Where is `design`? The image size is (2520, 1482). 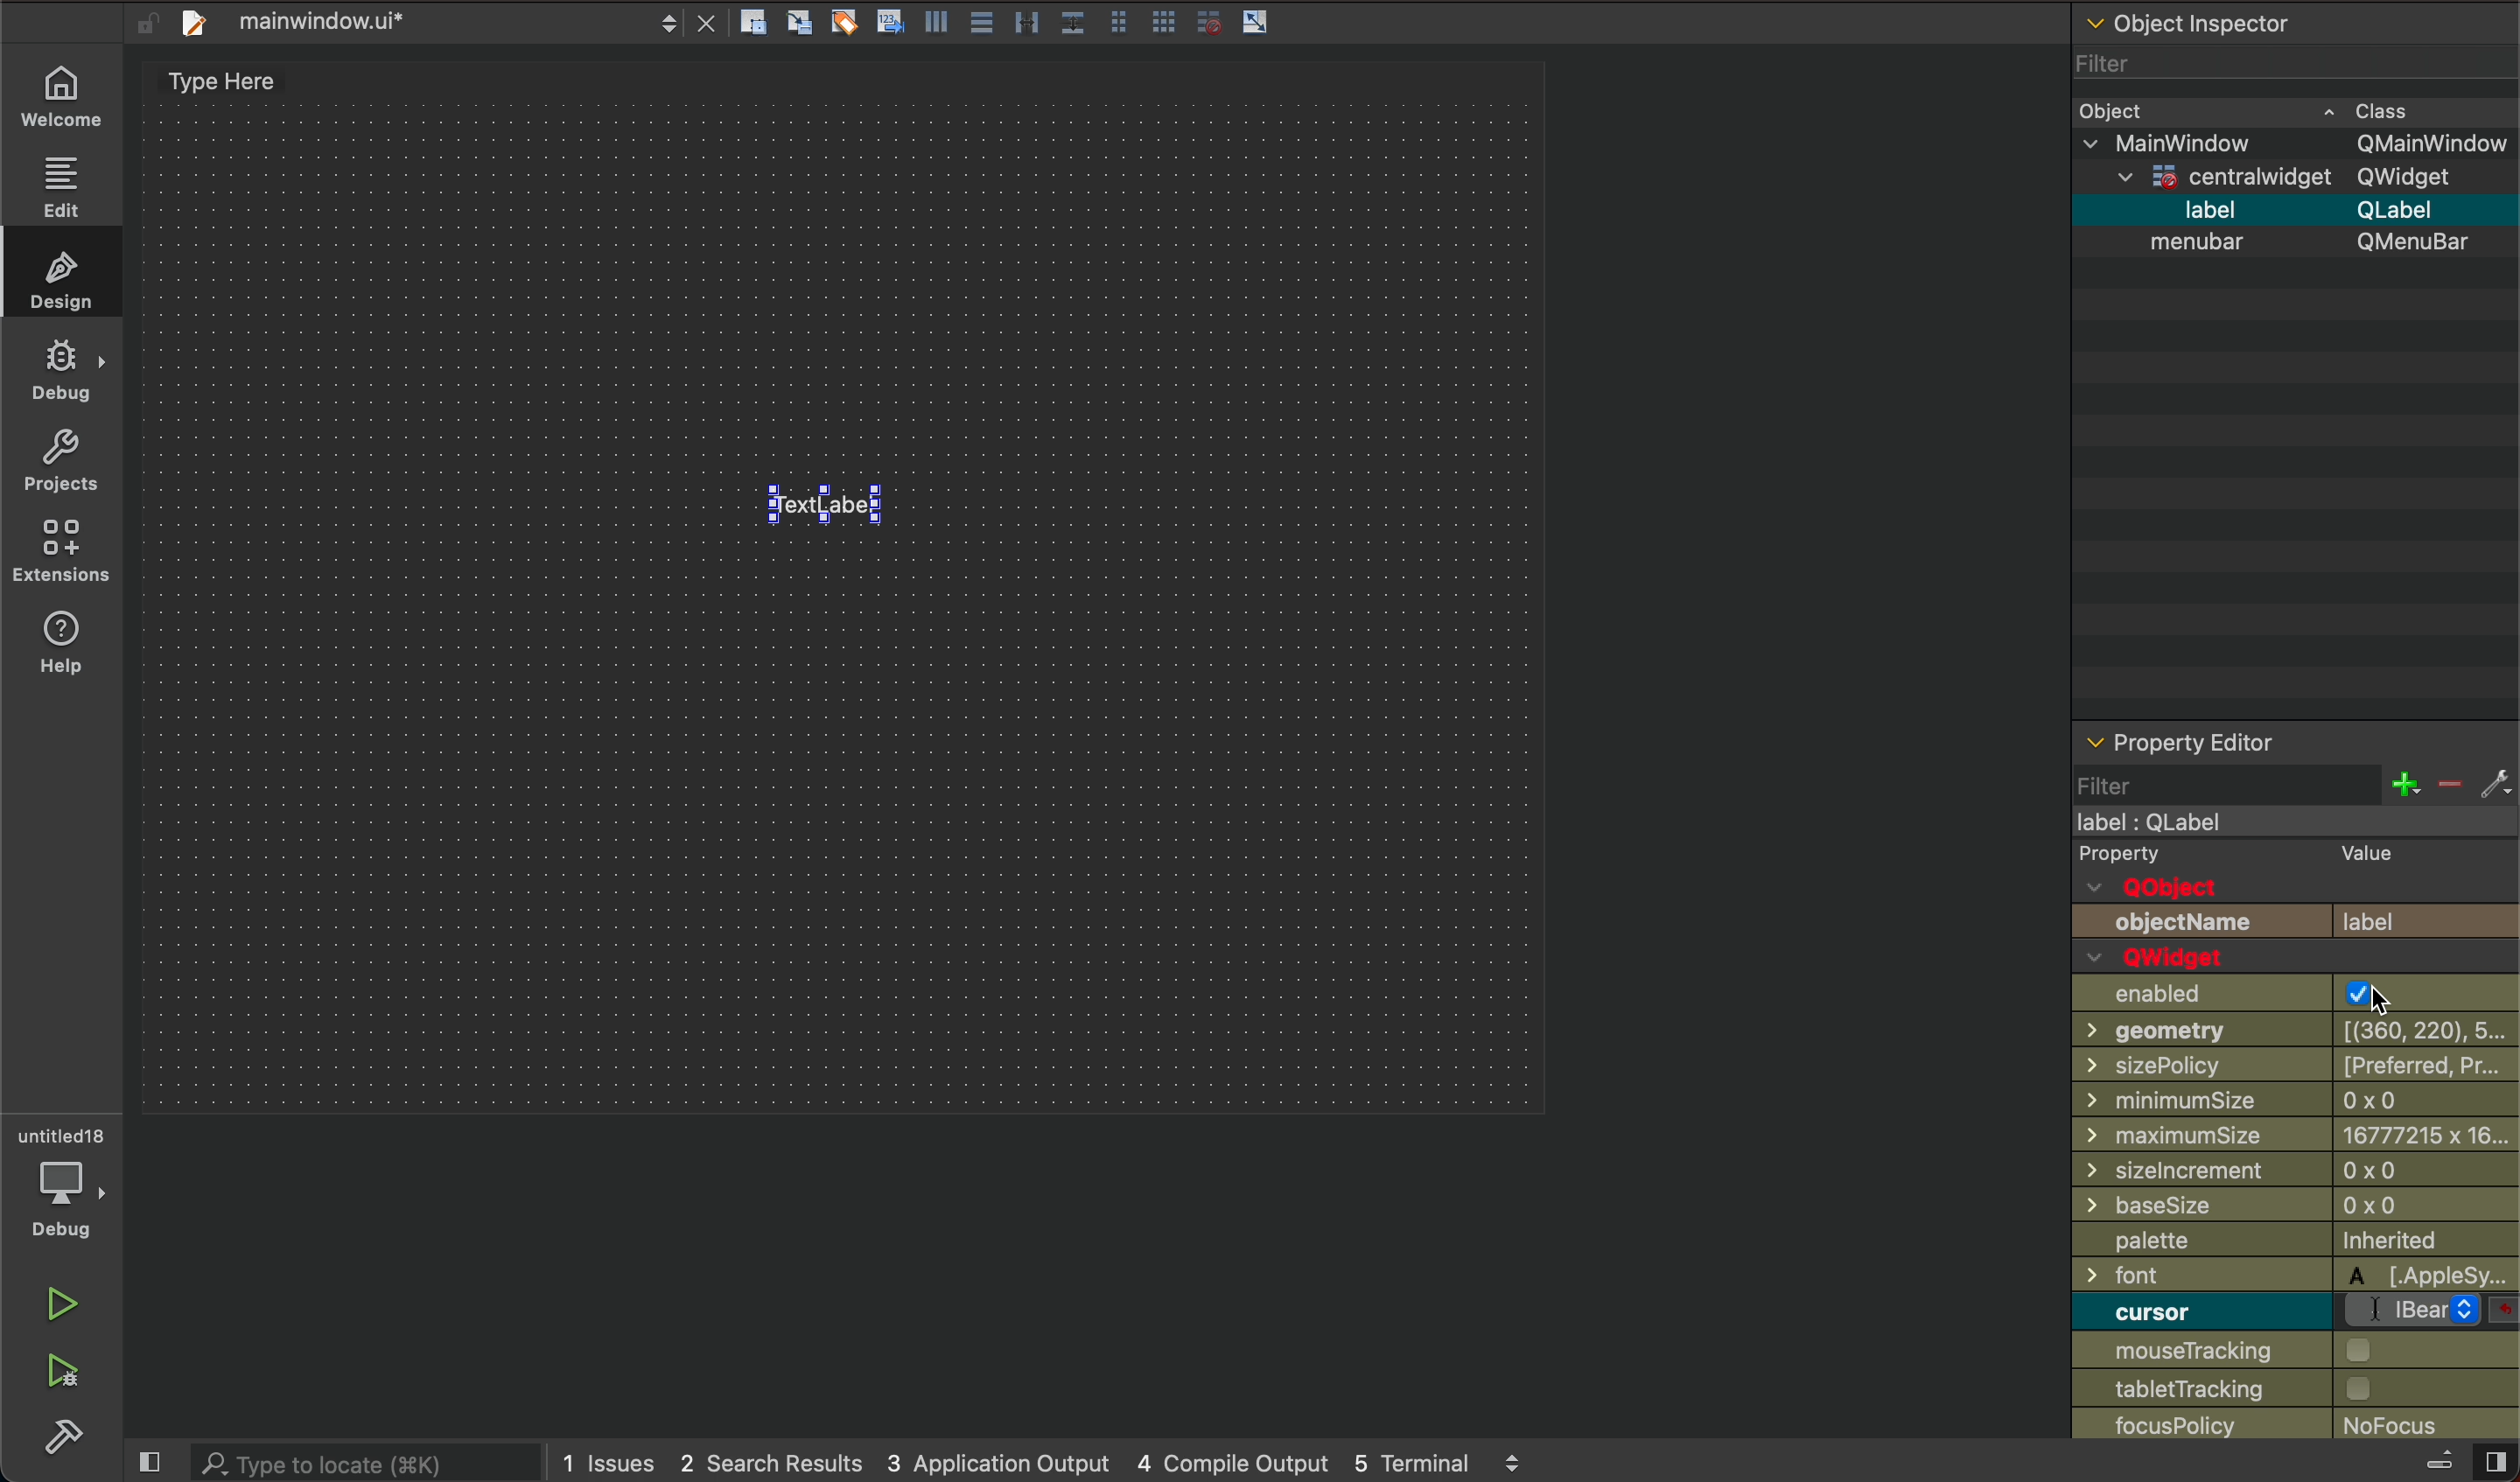
design is located at coordinates (65, 281).